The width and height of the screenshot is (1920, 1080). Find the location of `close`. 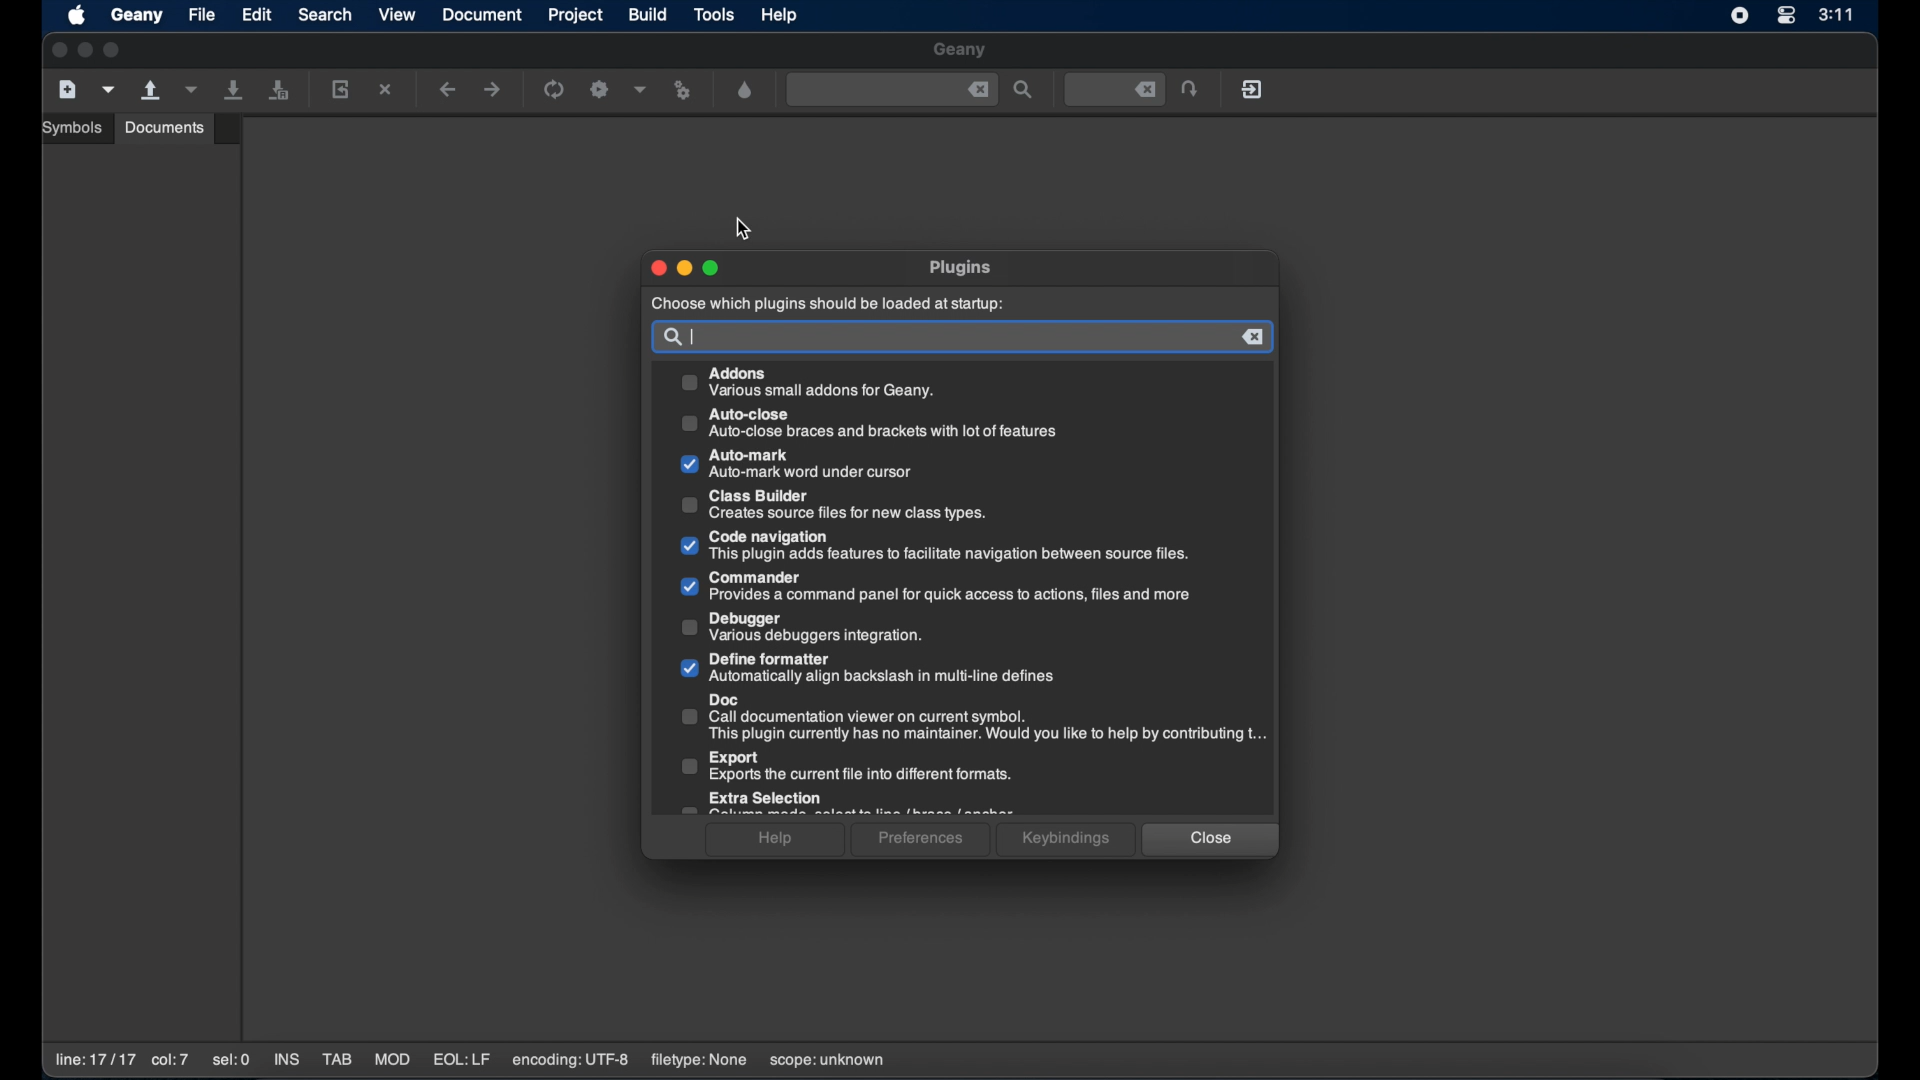

close is located at coordinates (57, 51).